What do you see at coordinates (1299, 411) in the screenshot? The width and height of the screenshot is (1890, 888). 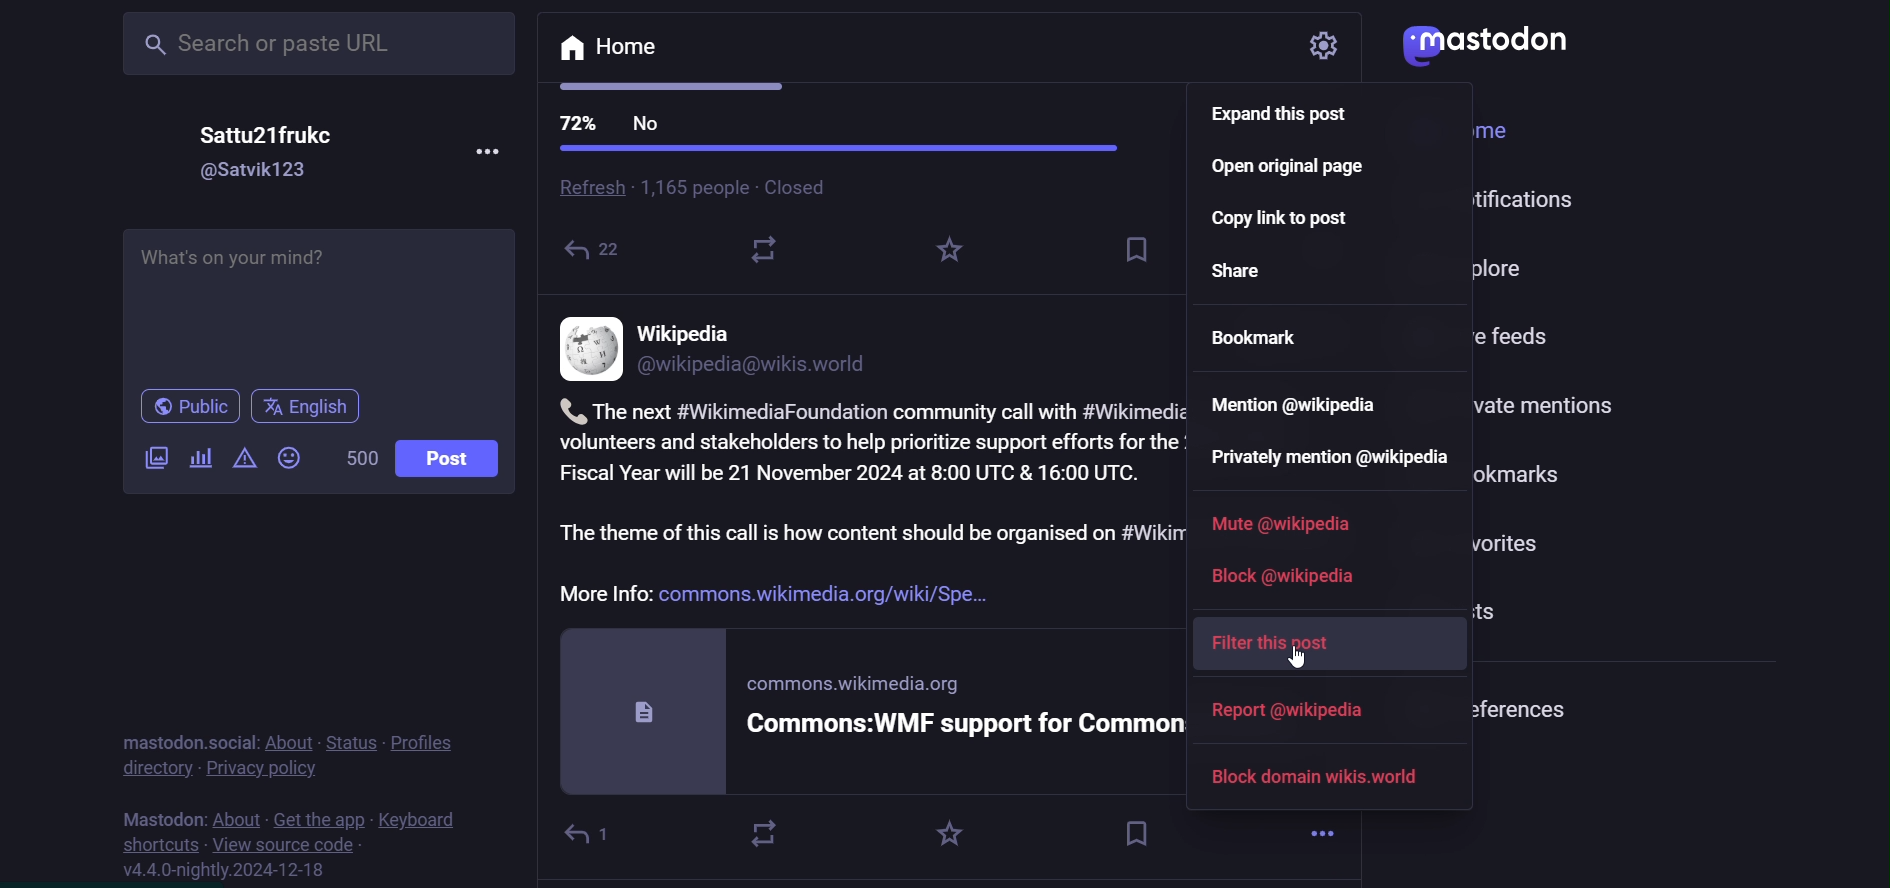 I see `mention` at bounding box center [1299, 411].